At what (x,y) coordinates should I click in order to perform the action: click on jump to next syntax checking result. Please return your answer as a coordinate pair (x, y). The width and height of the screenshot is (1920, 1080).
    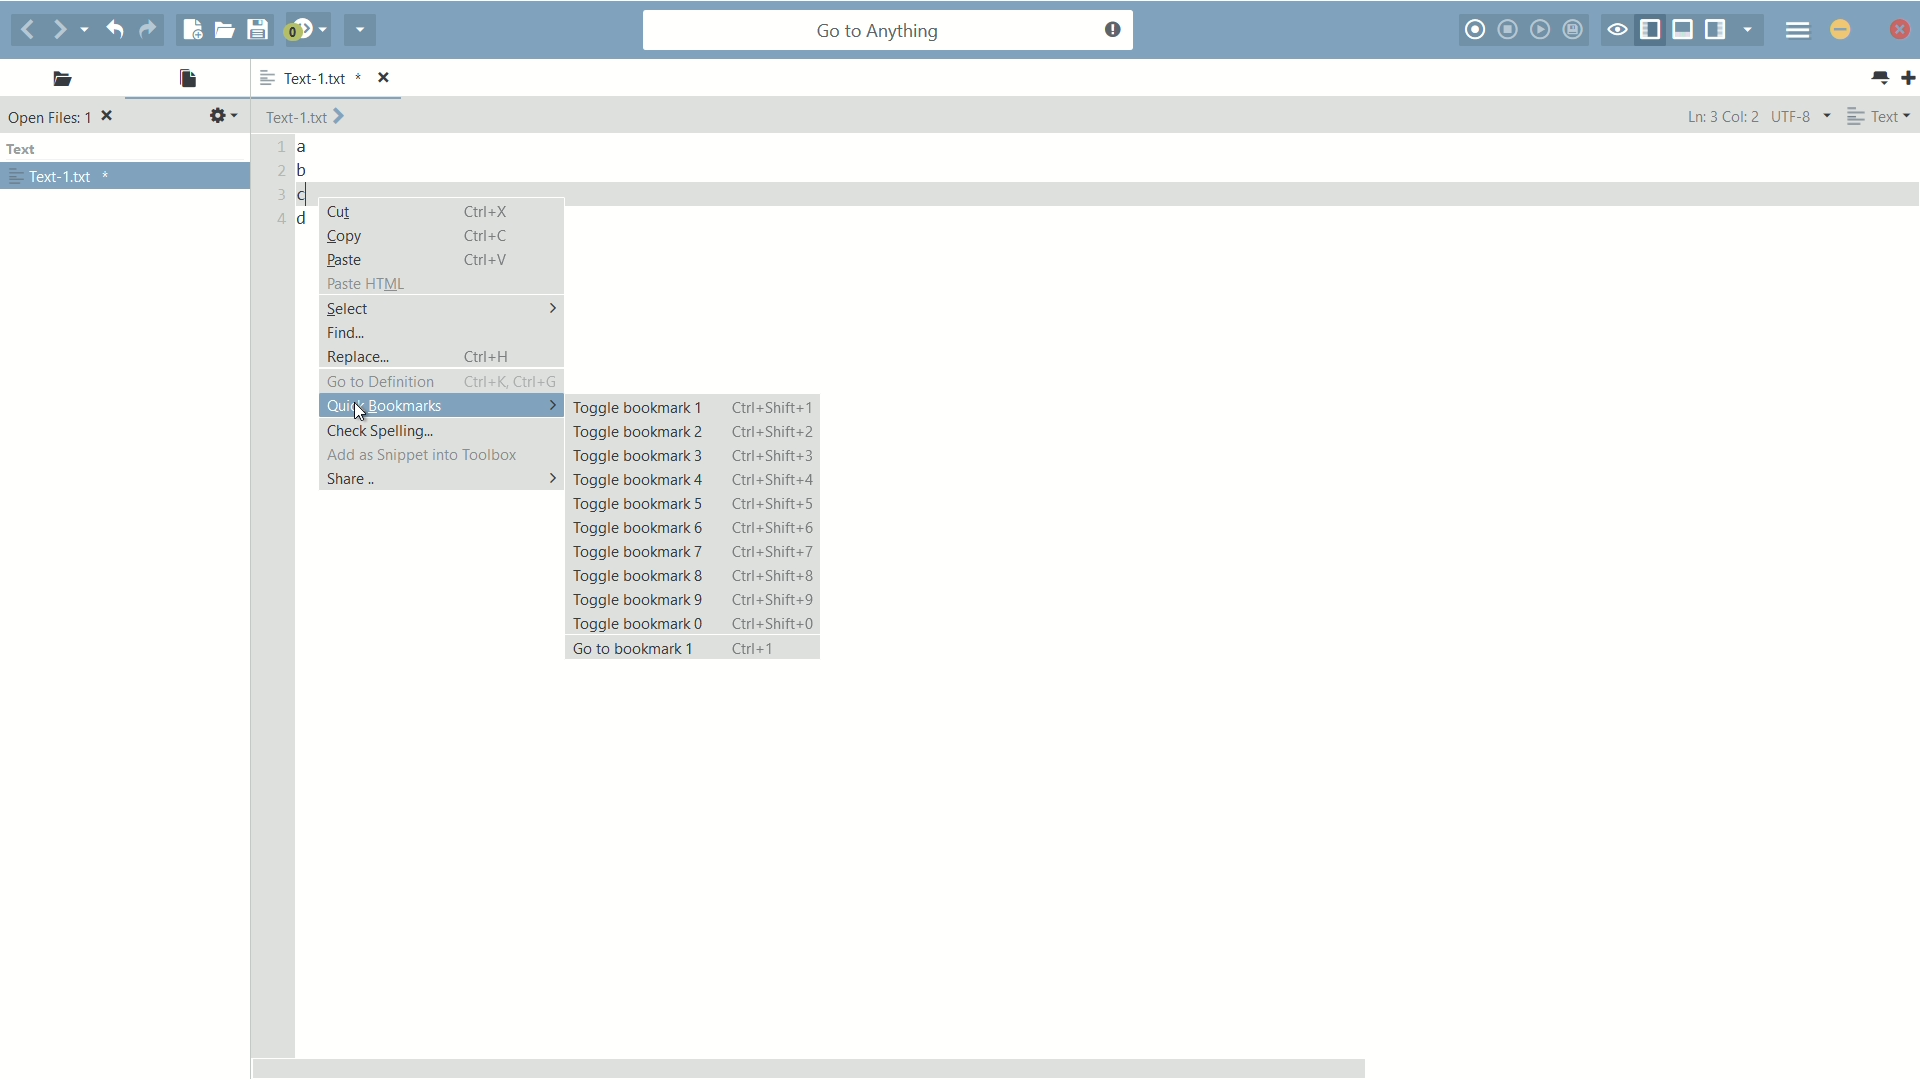
    Looking at the image, I should click on (305, 30).